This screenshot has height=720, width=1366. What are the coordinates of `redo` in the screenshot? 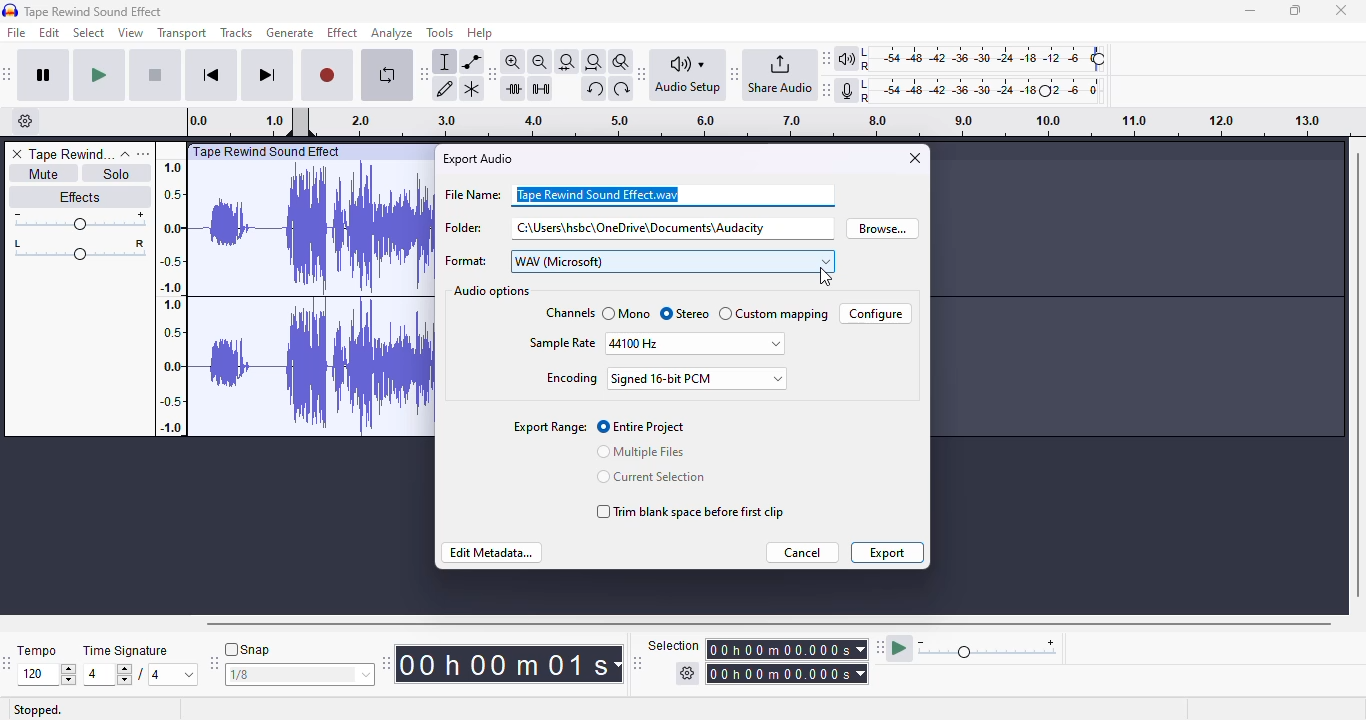 It's located at (622, 88).